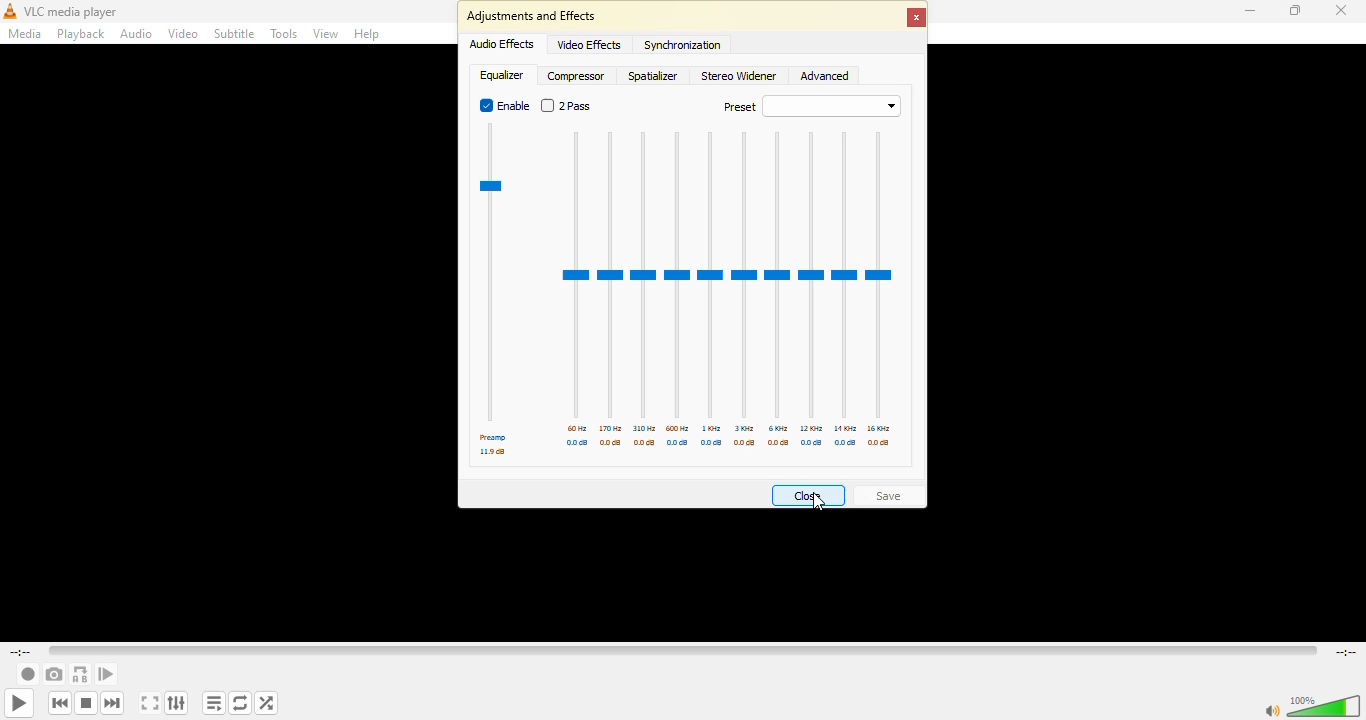 This screenshot has width=1366, height=720. What do you see at coordinates (676, 276) in the screenshot?
I see `adjustor` at bounding box center [676, 276].